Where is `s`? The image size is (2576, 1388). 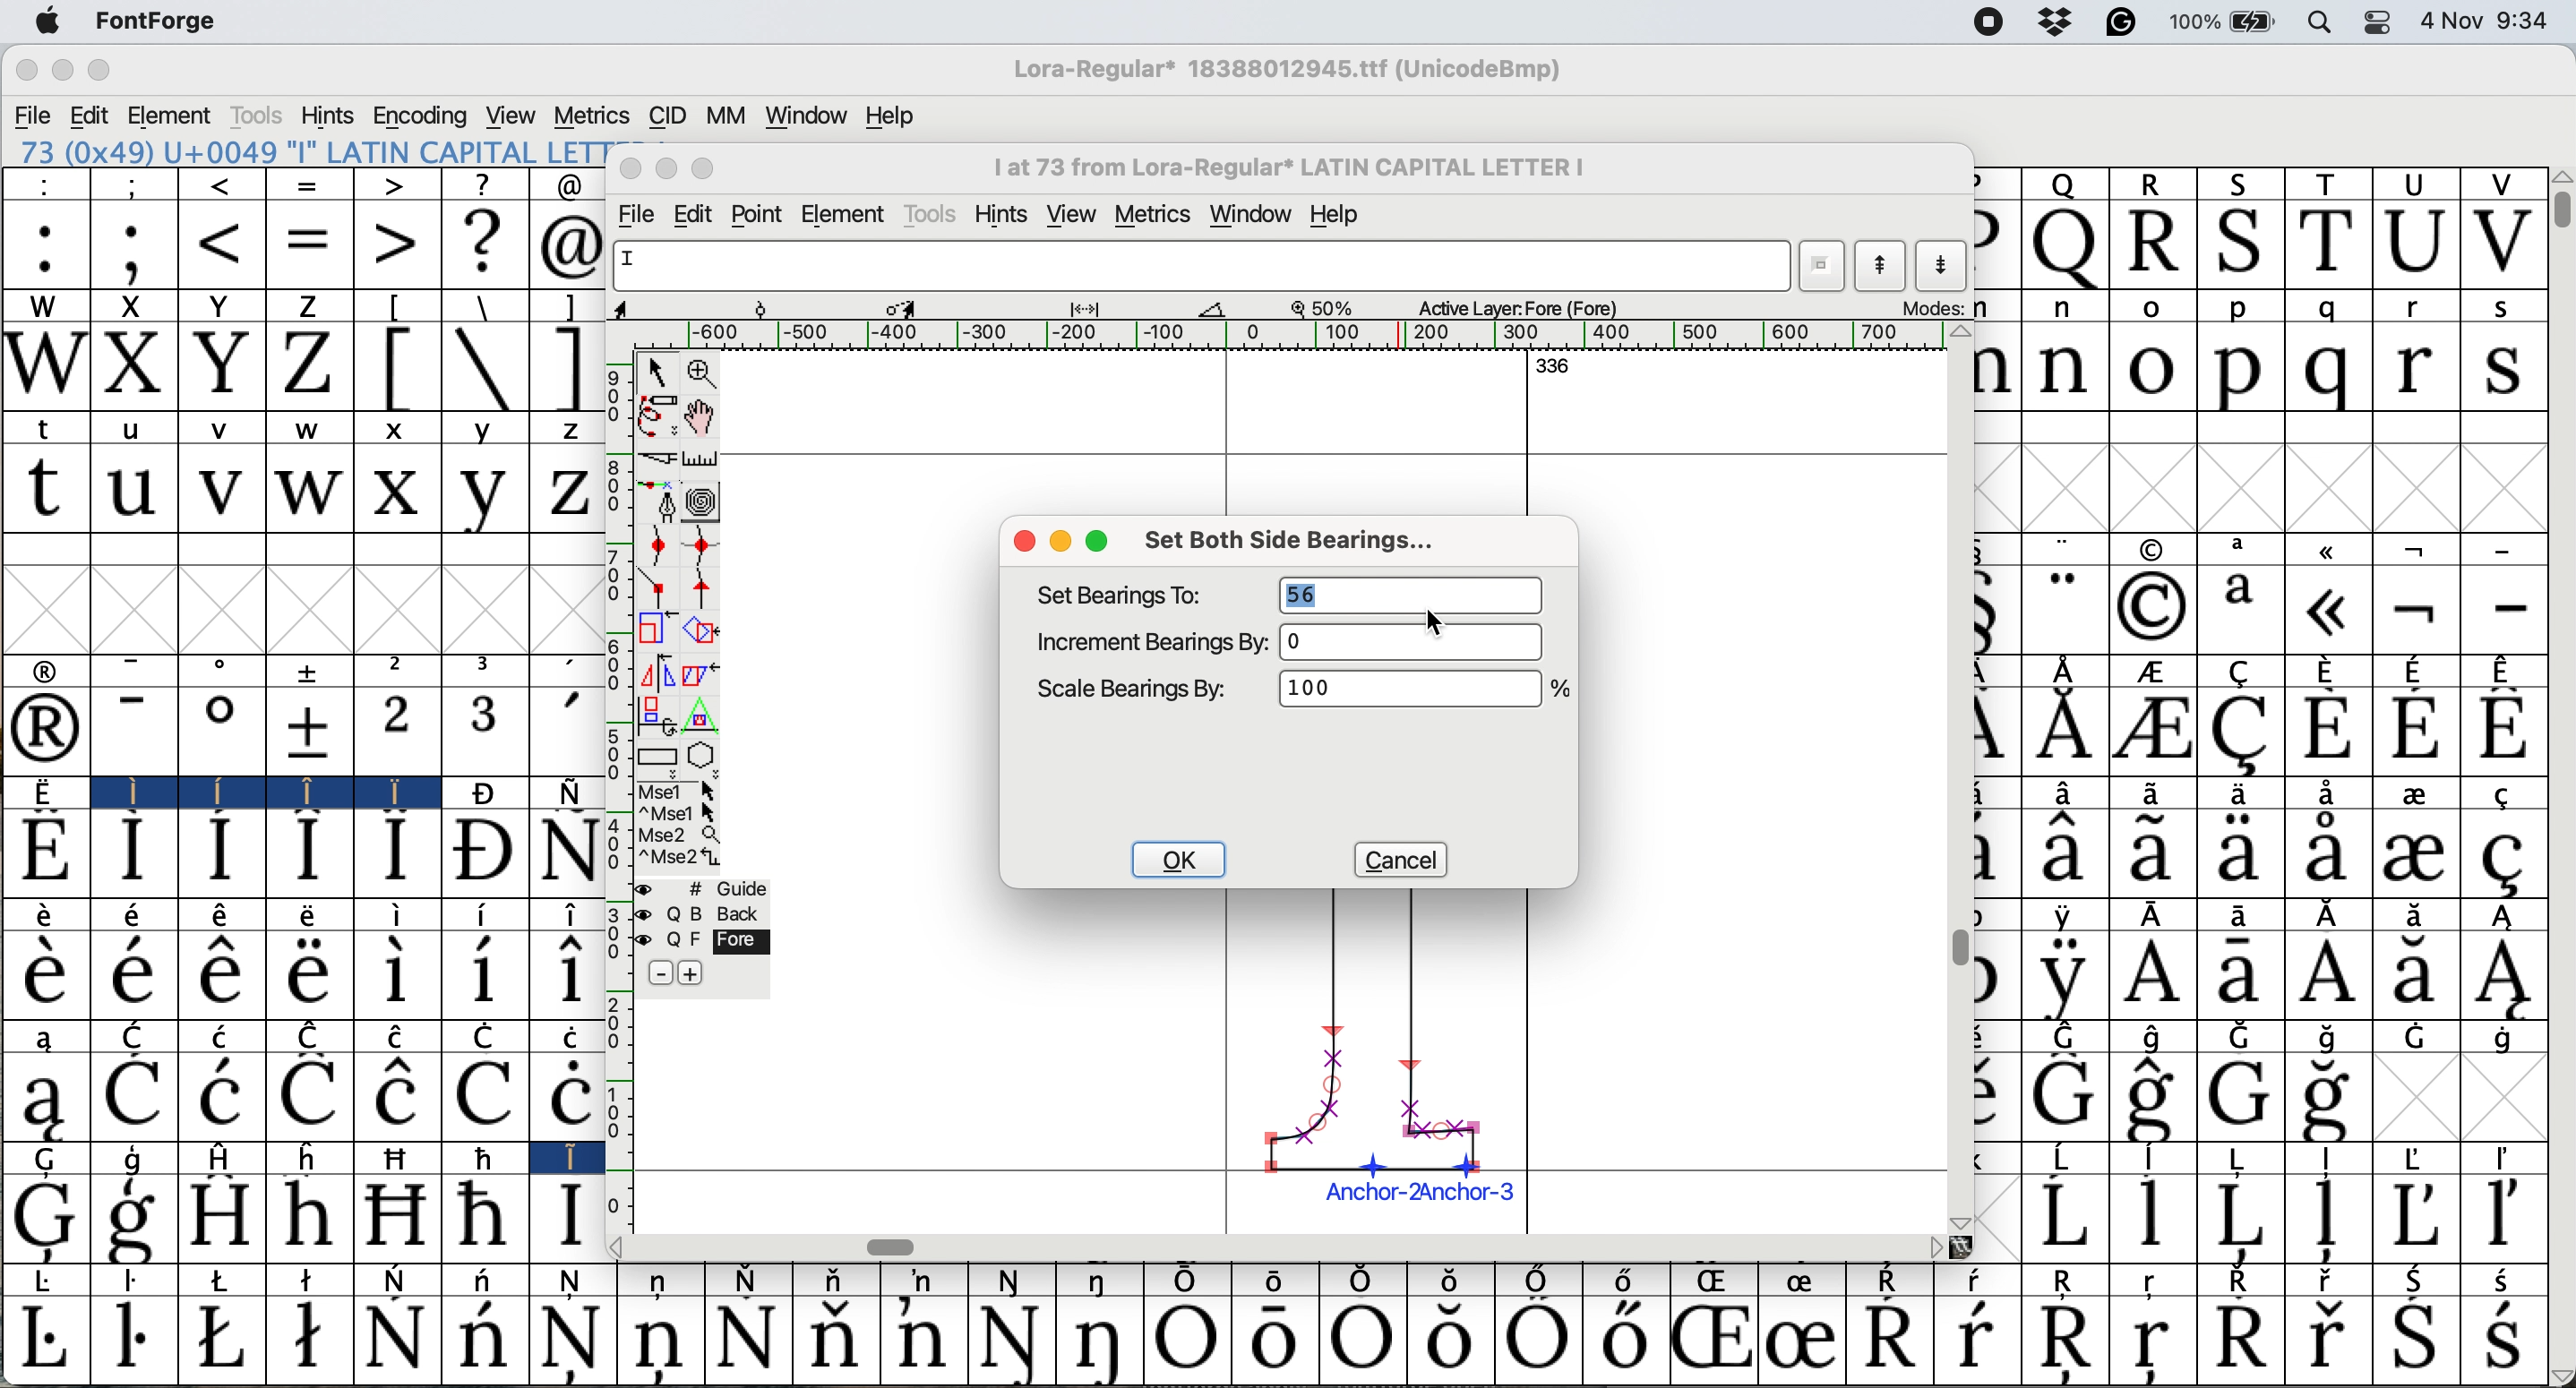 s is located at coordinates (2504, 370).